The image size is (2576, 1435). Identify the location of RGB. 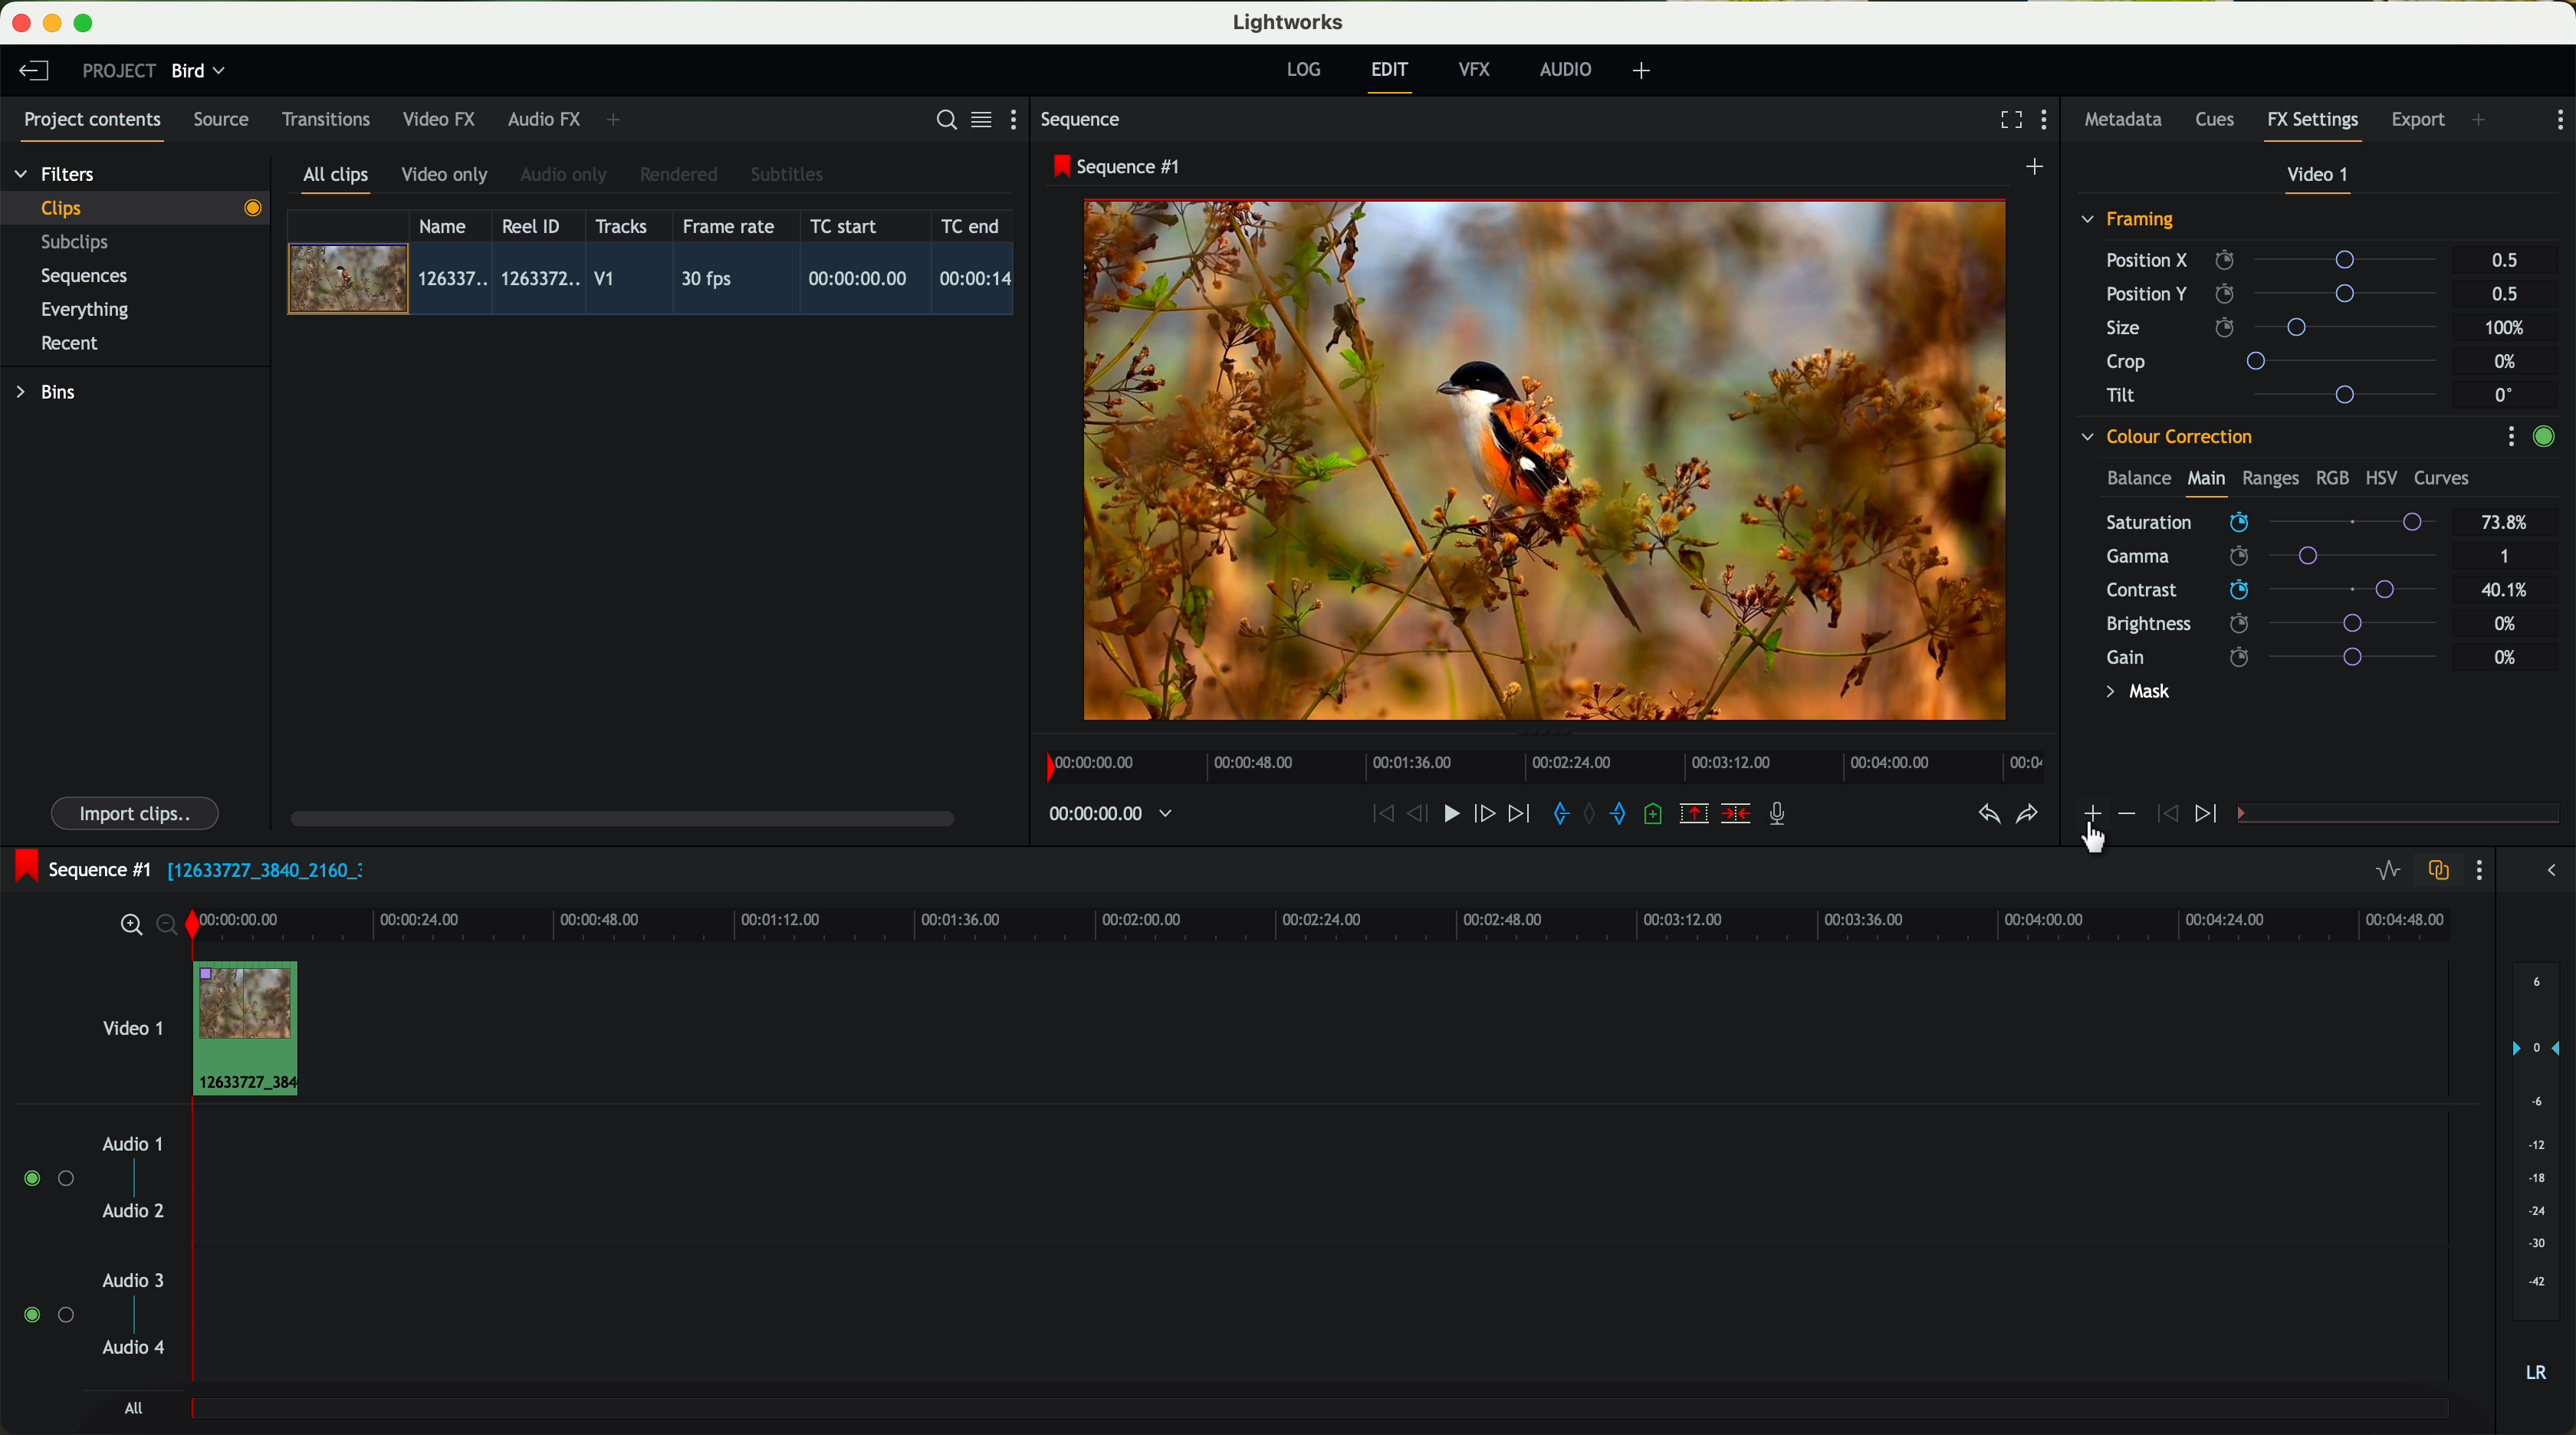
(2331, 476).